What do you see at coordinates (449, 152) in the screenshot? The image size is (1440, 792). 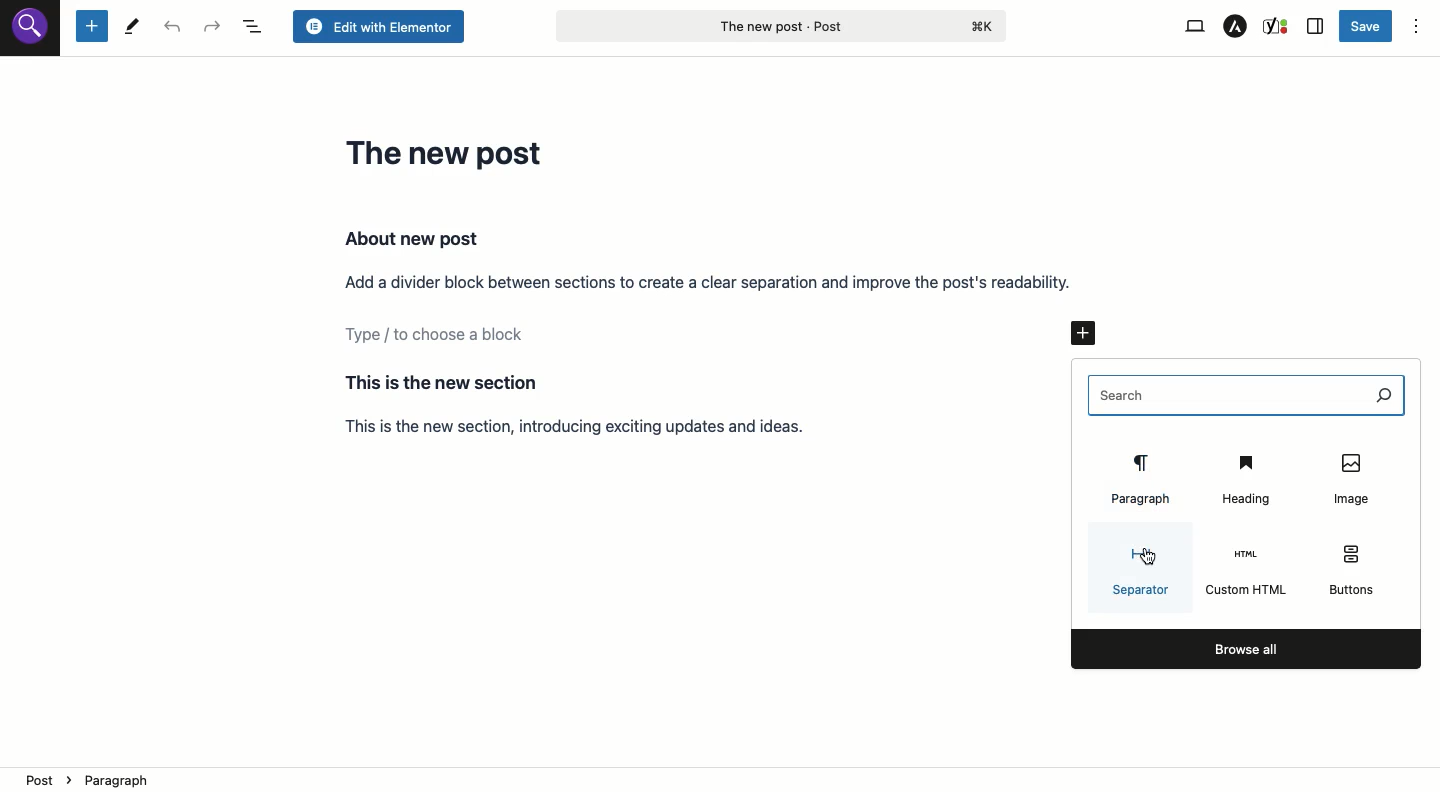 I see `Headline` at bounding box center [449, 152].